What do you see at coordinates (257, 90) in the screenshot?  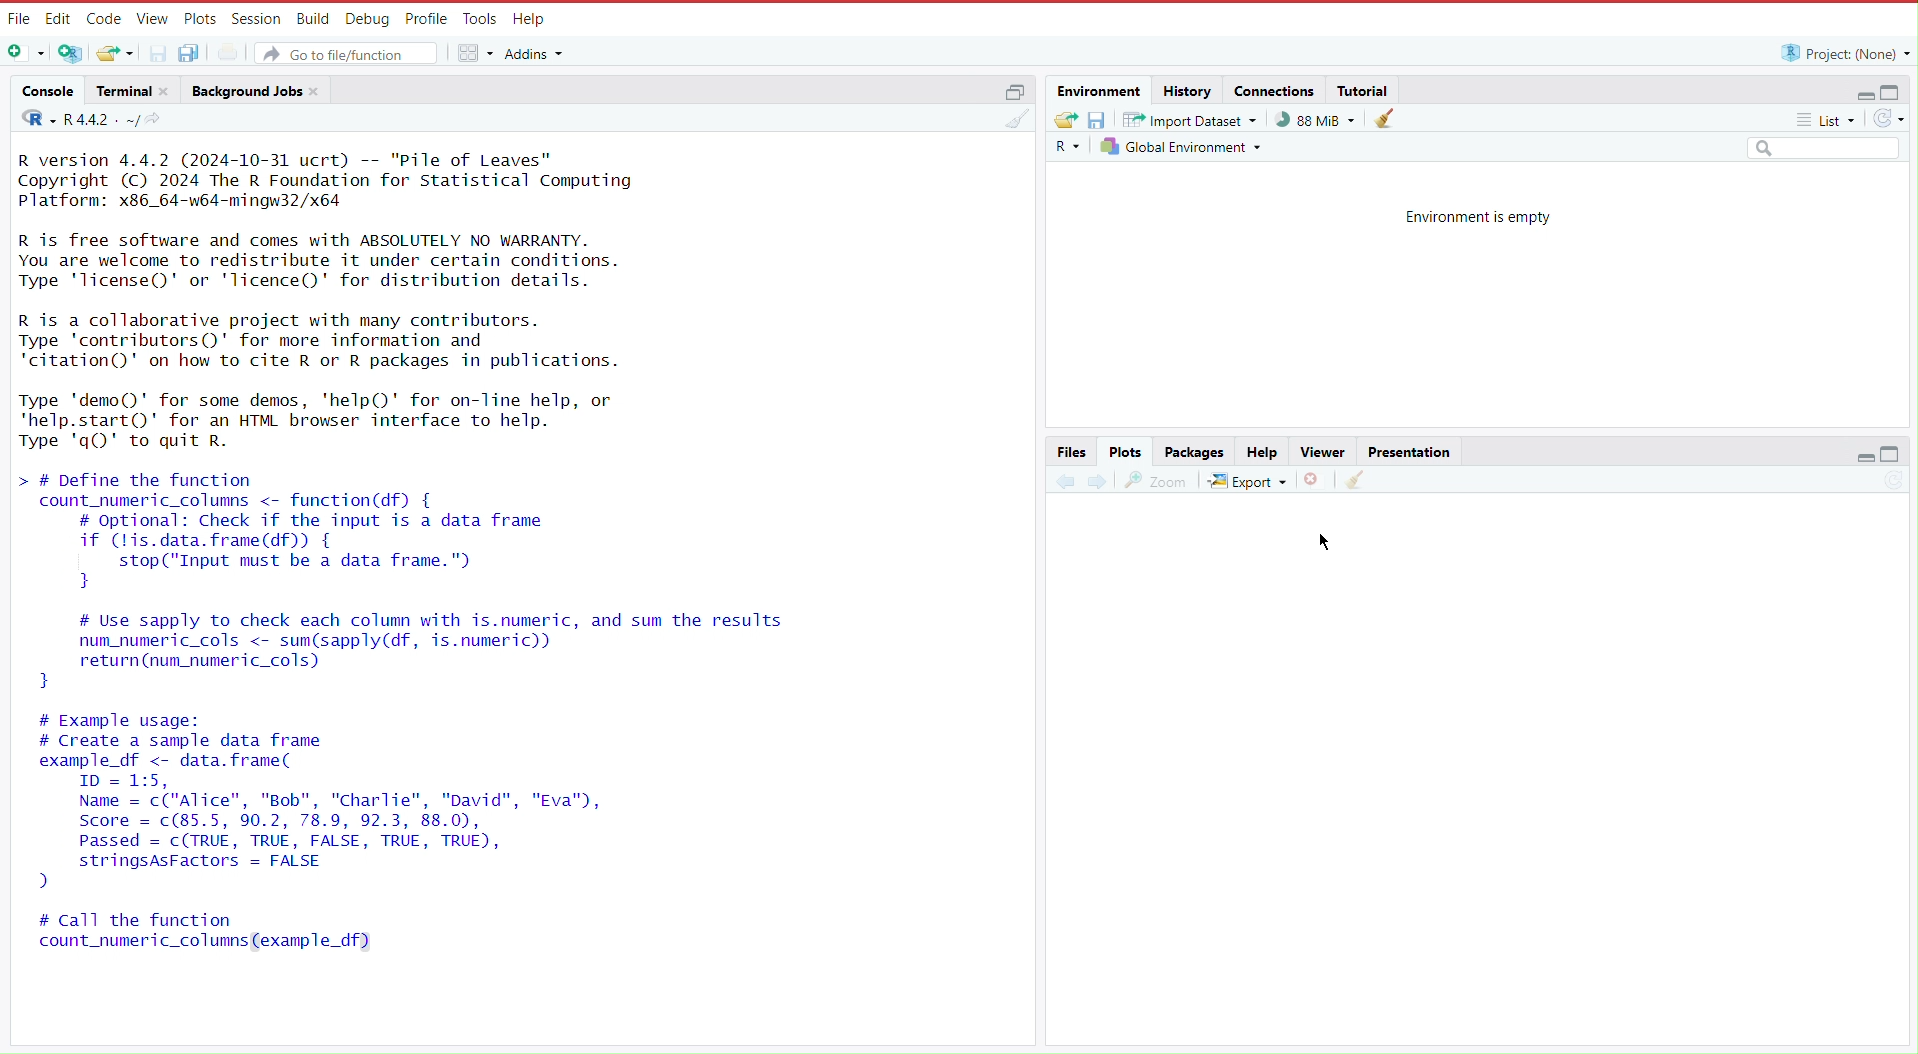 I see `Background Jobs` at bounding box center [257, 90].